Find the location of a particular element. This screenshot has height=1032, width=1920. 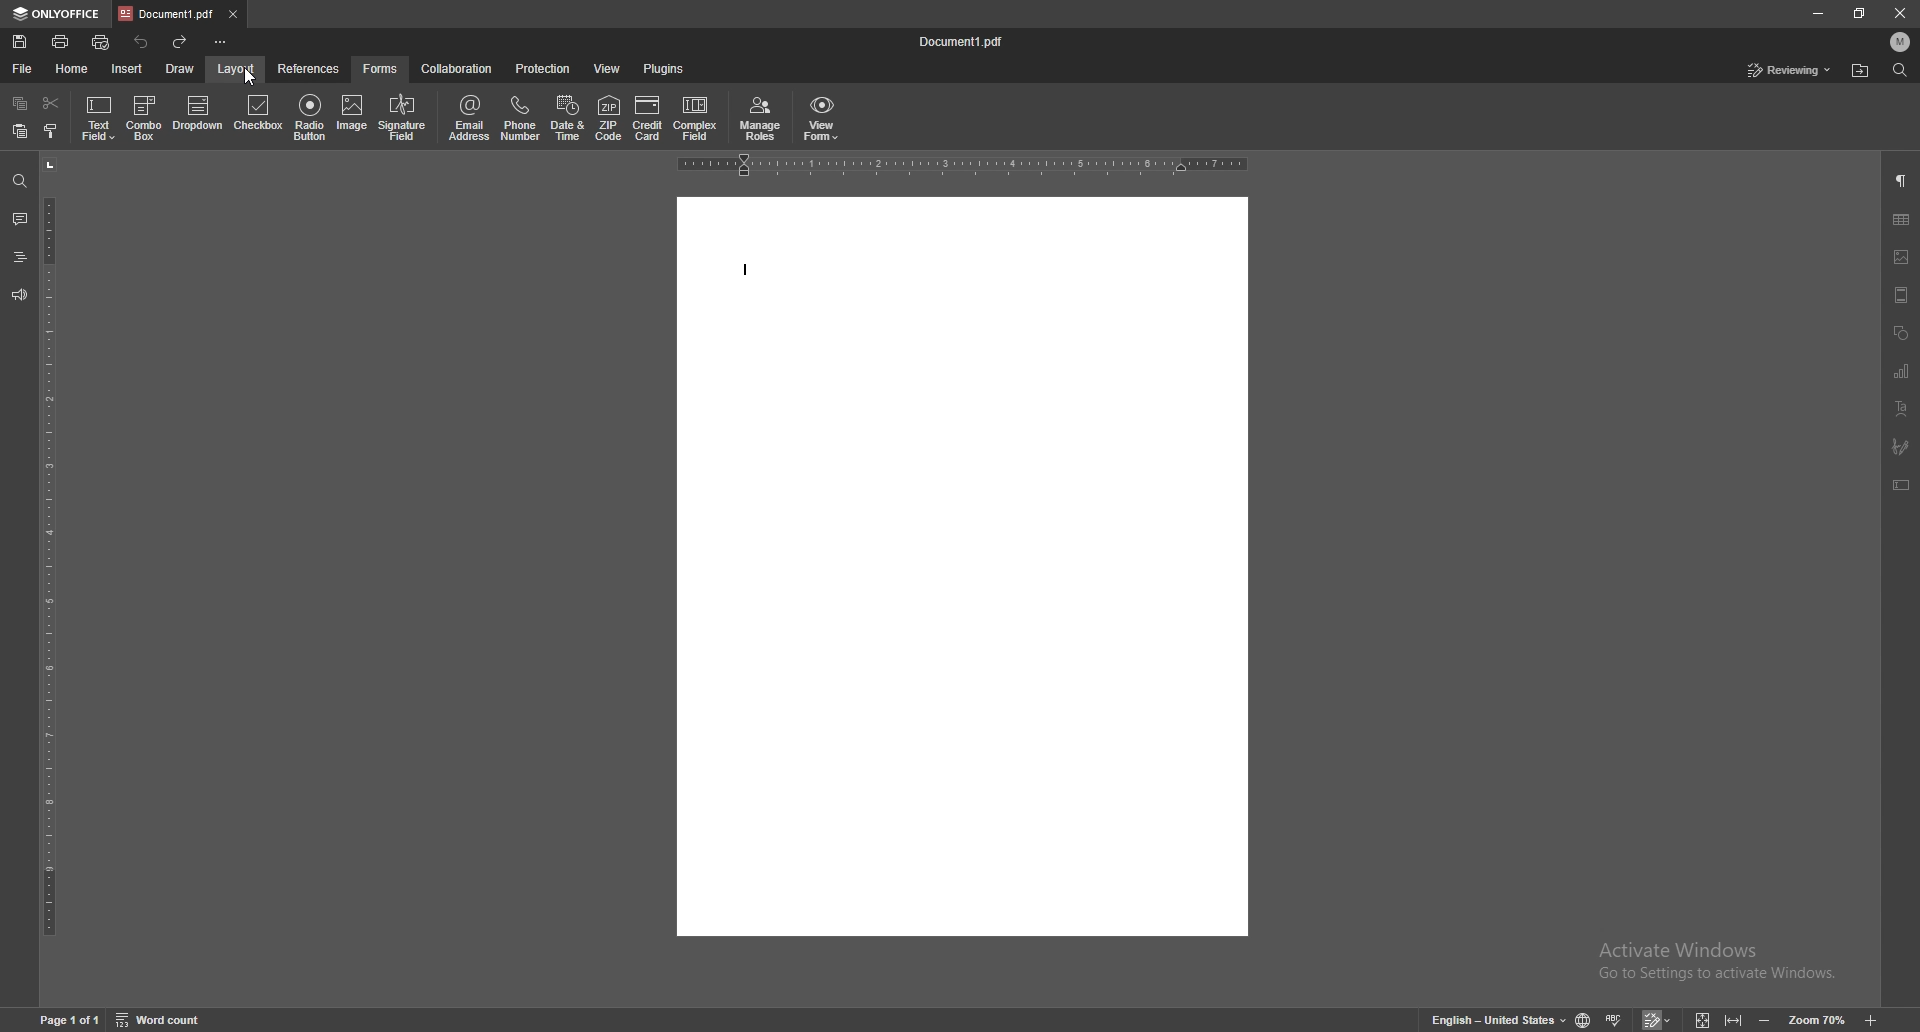

date and time is located at coordinates (568, 117).